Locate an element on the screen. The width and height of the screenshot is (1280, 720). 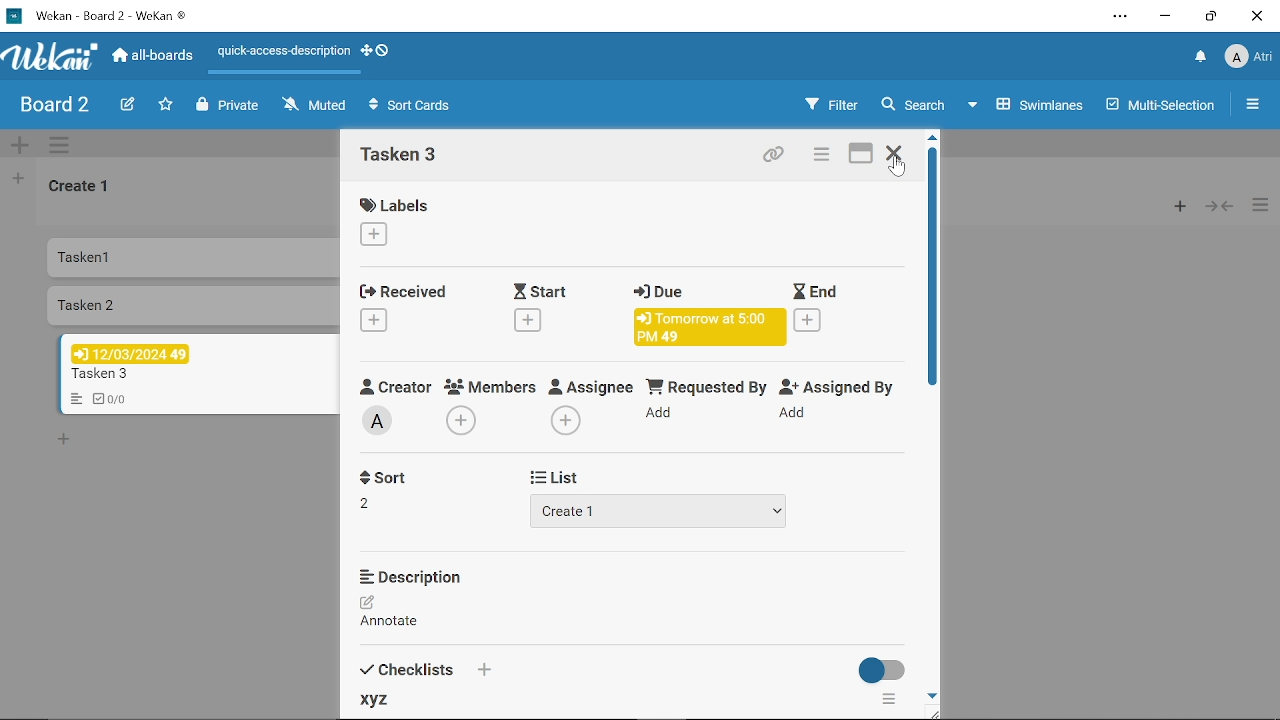
Filter is located at coordinates (832, 105).